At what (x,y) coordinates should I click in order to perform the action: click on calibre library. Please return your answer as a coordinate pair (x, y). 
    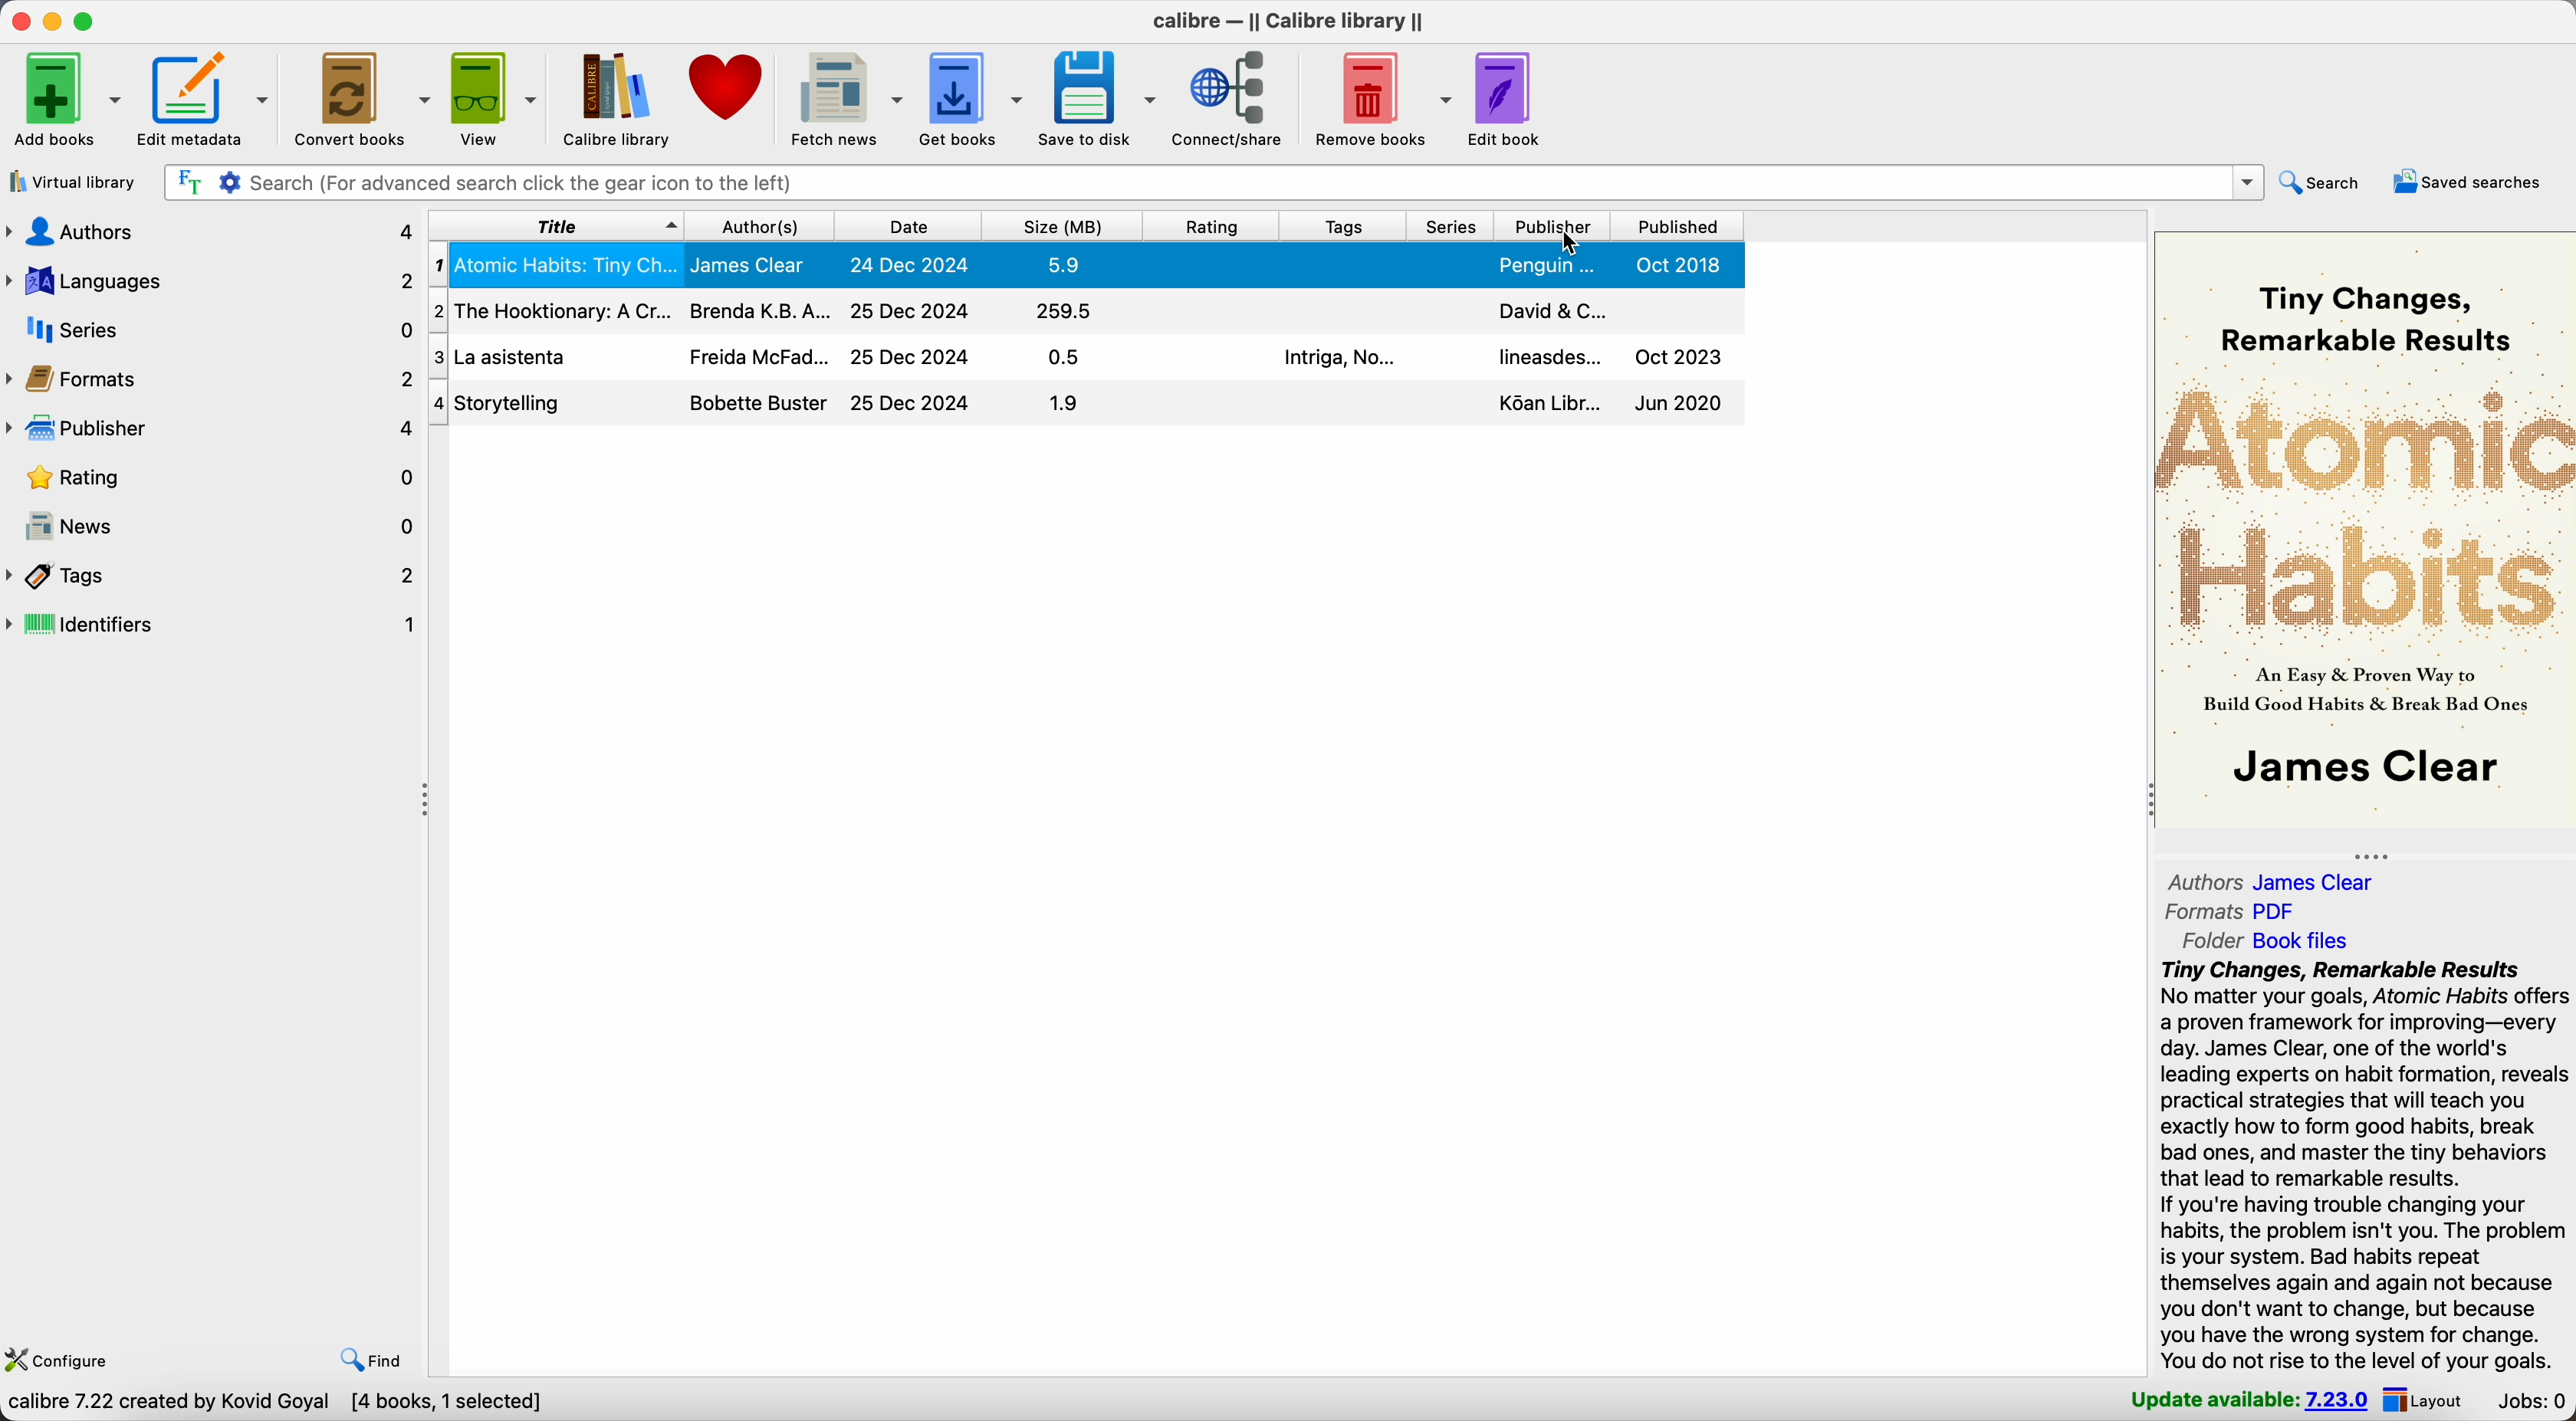
    Looking at the image, I should click on (618, 103).